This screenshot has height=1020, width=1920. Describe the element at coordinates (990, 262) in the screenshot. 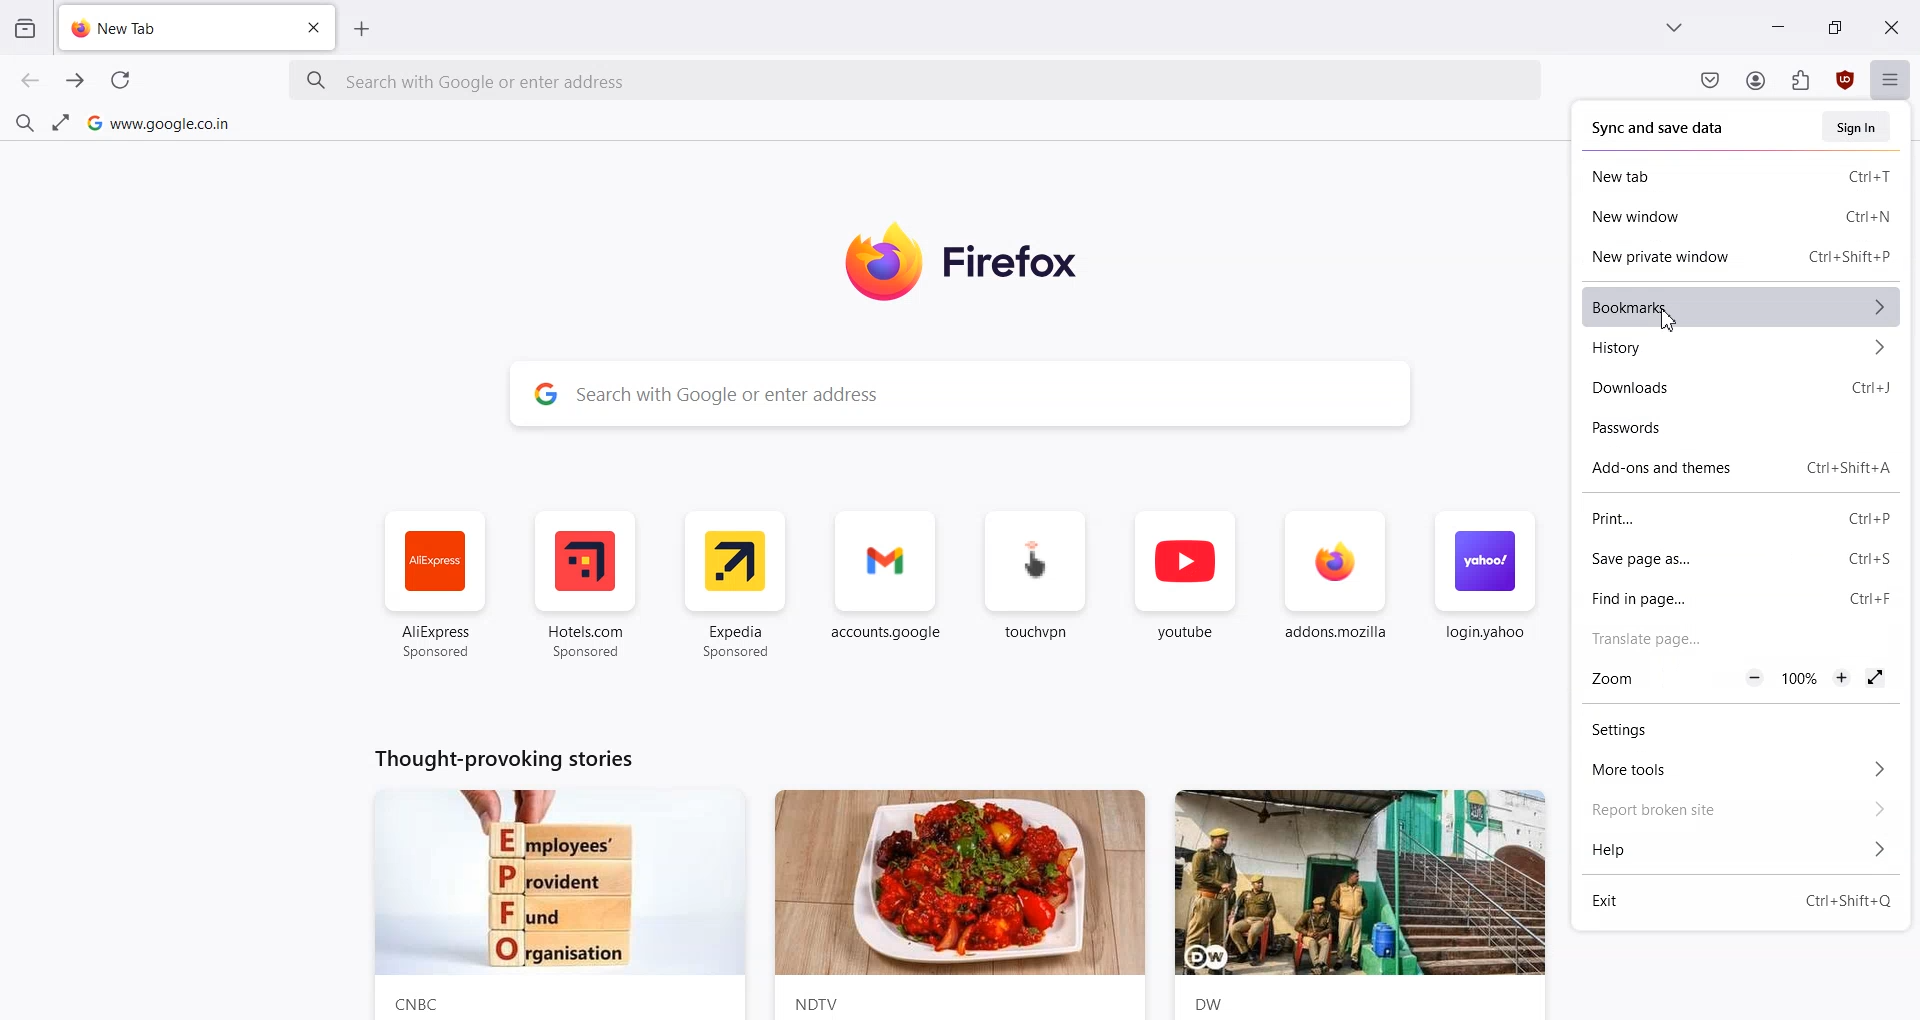

I see `Logo` at that location.